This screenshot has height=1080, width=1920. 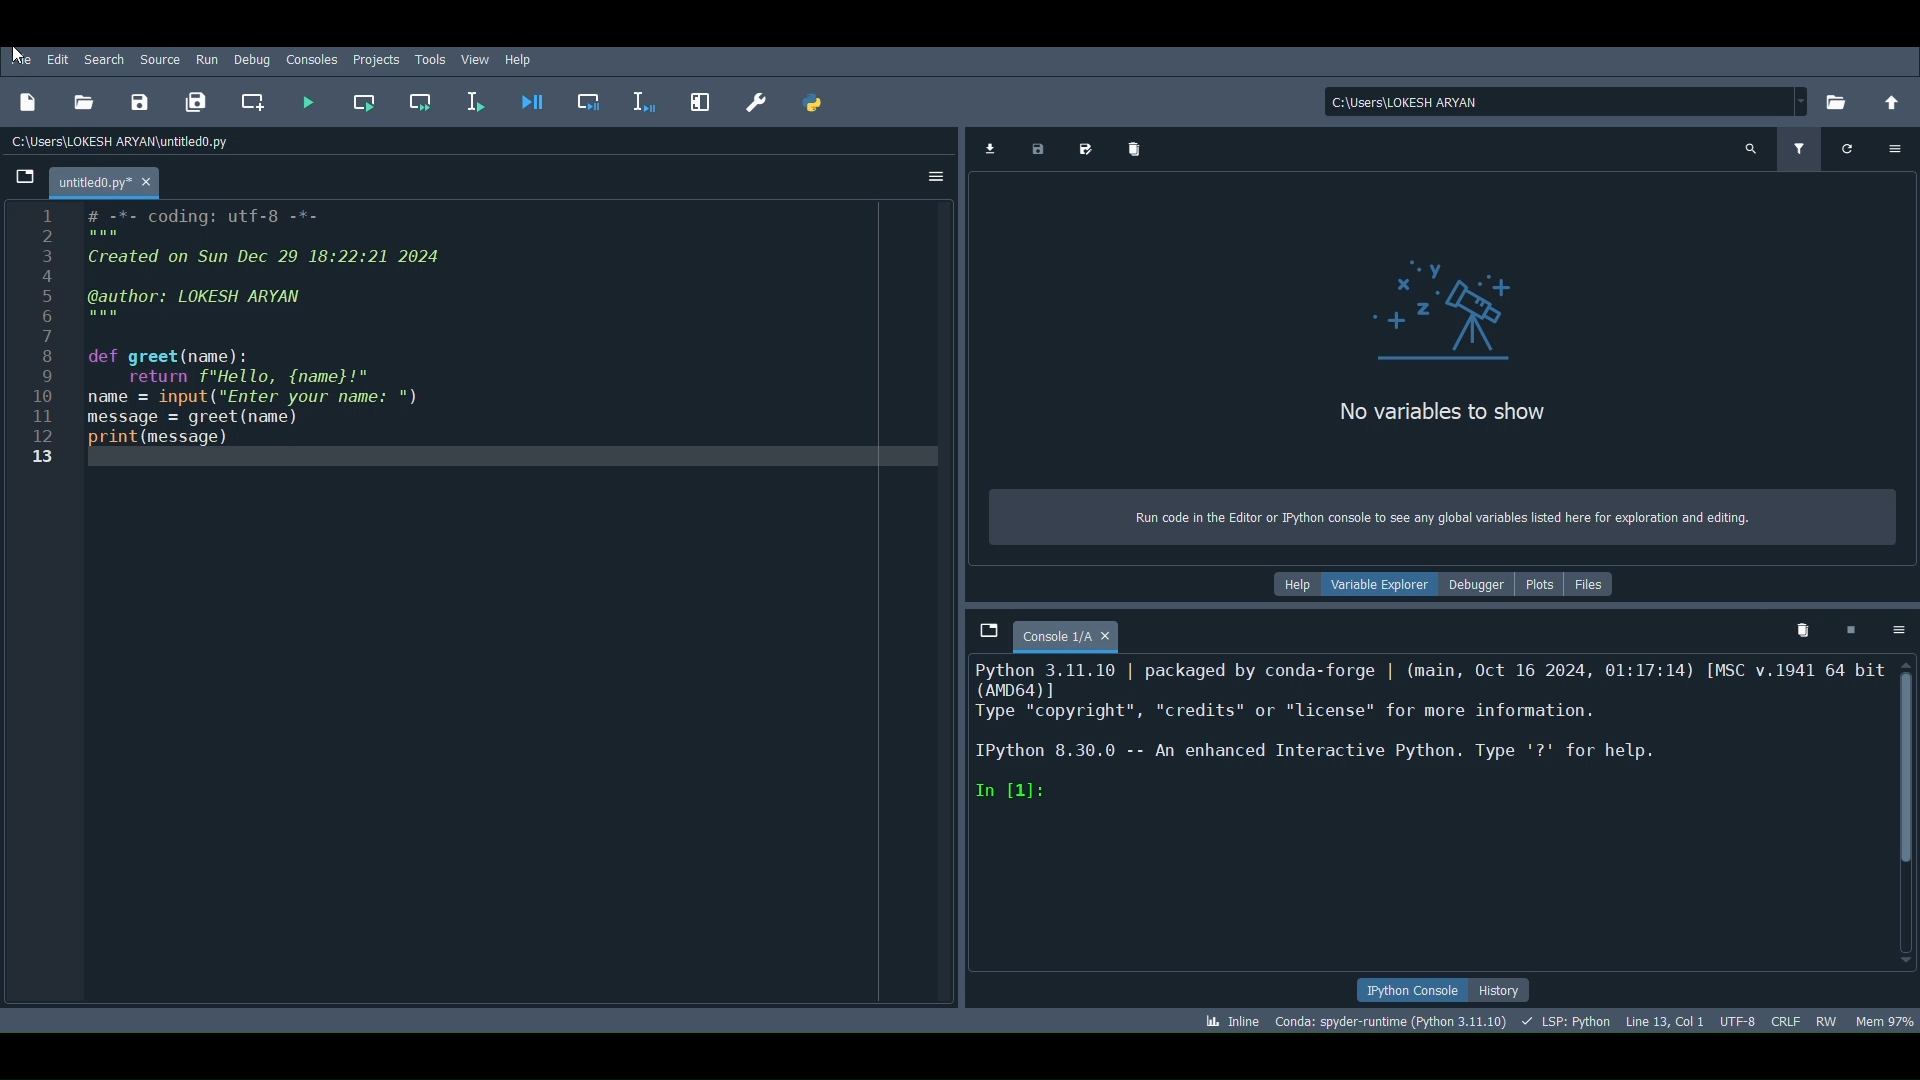 I want to click on Variables, so click(x=1459, y=309).